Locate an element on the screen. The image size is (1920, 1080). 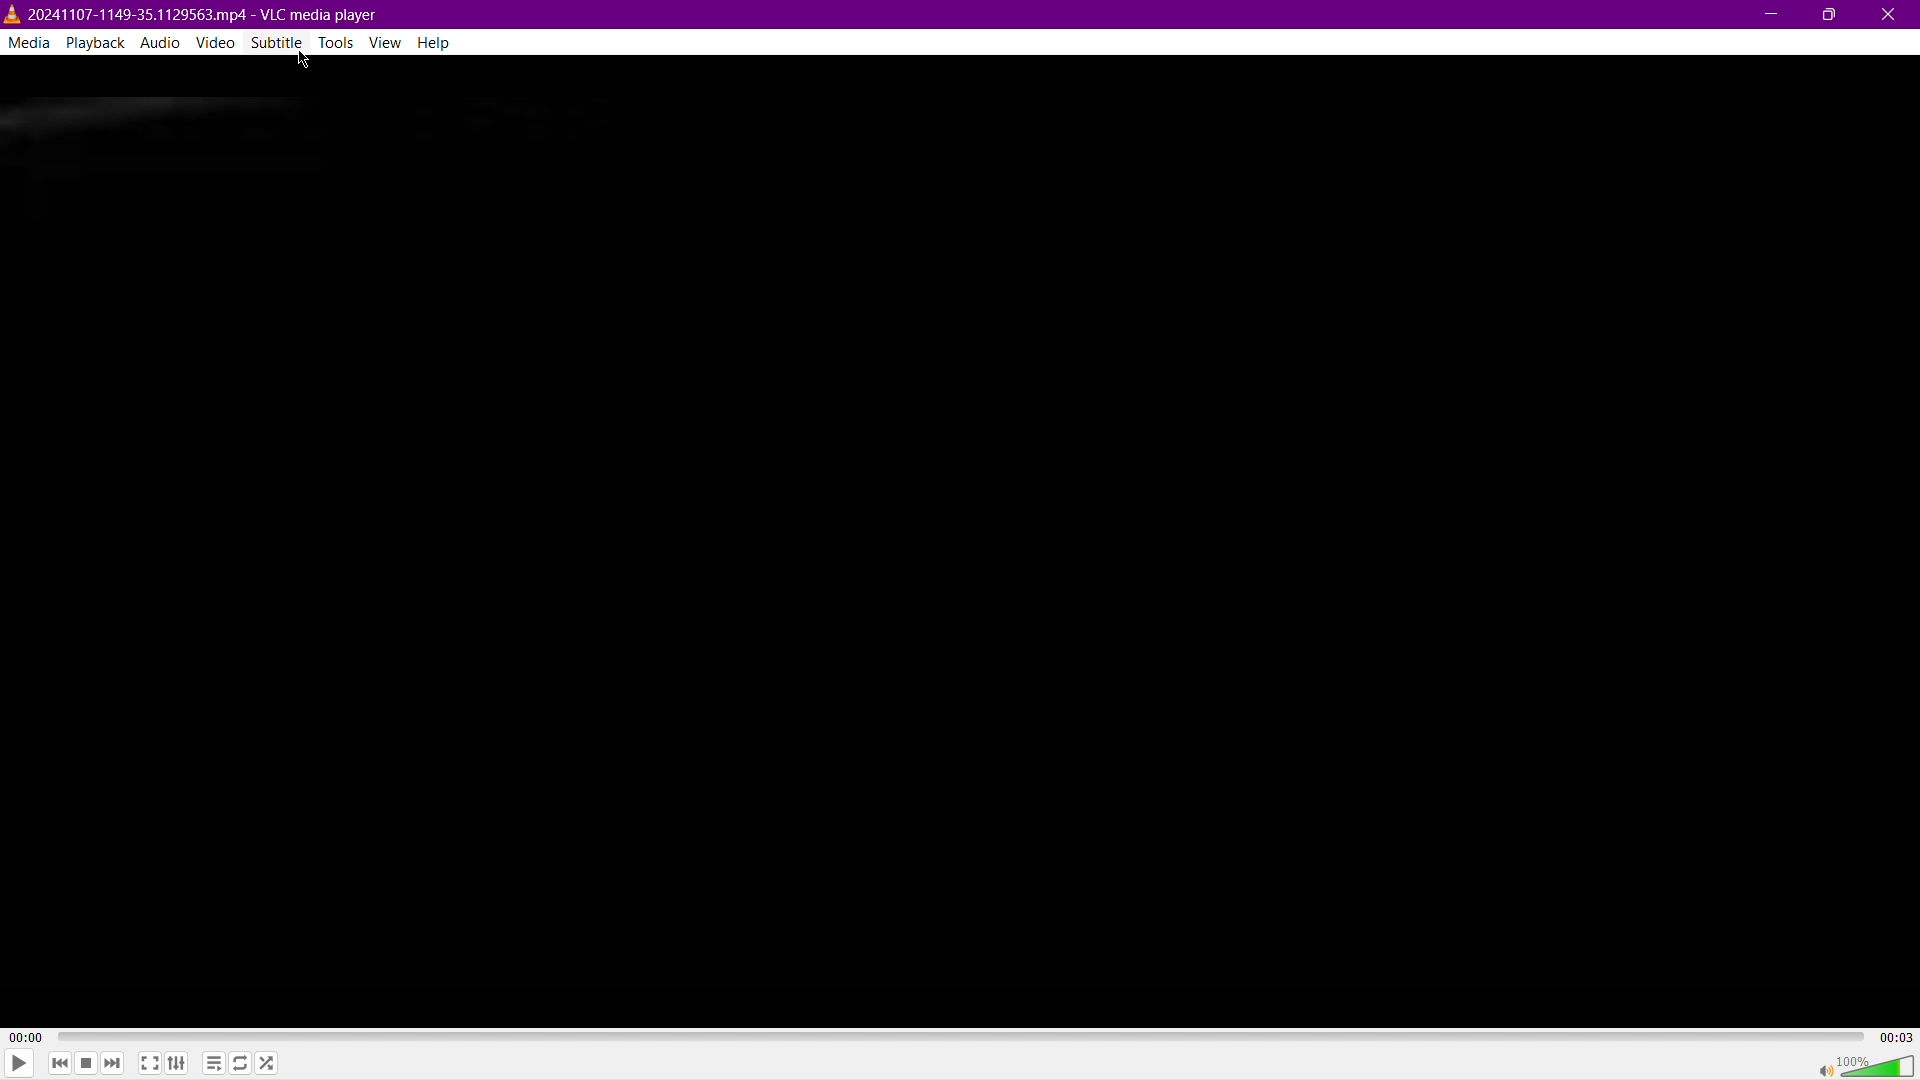
Toggle playlist is located at coordinates (211, 1061).